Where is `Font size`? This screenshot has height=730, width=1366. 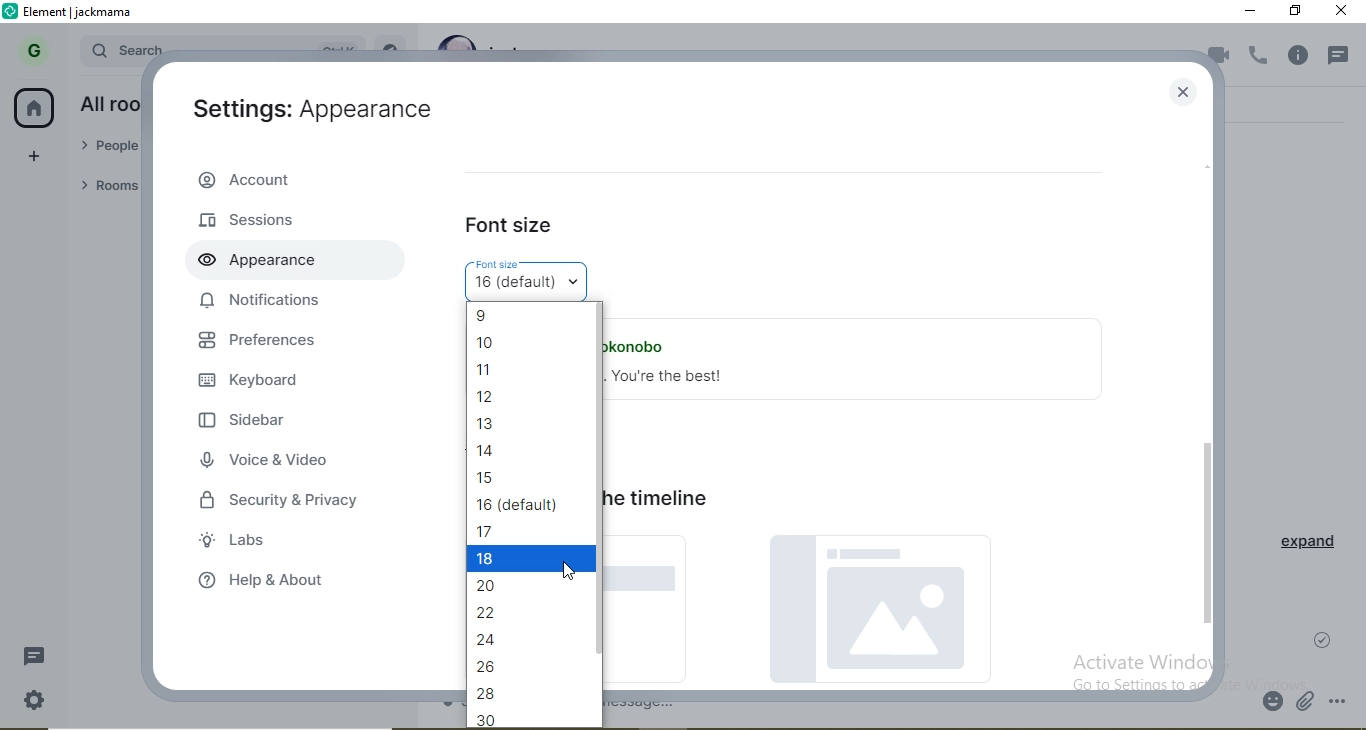 Font size is located at coordinates (503, 263).